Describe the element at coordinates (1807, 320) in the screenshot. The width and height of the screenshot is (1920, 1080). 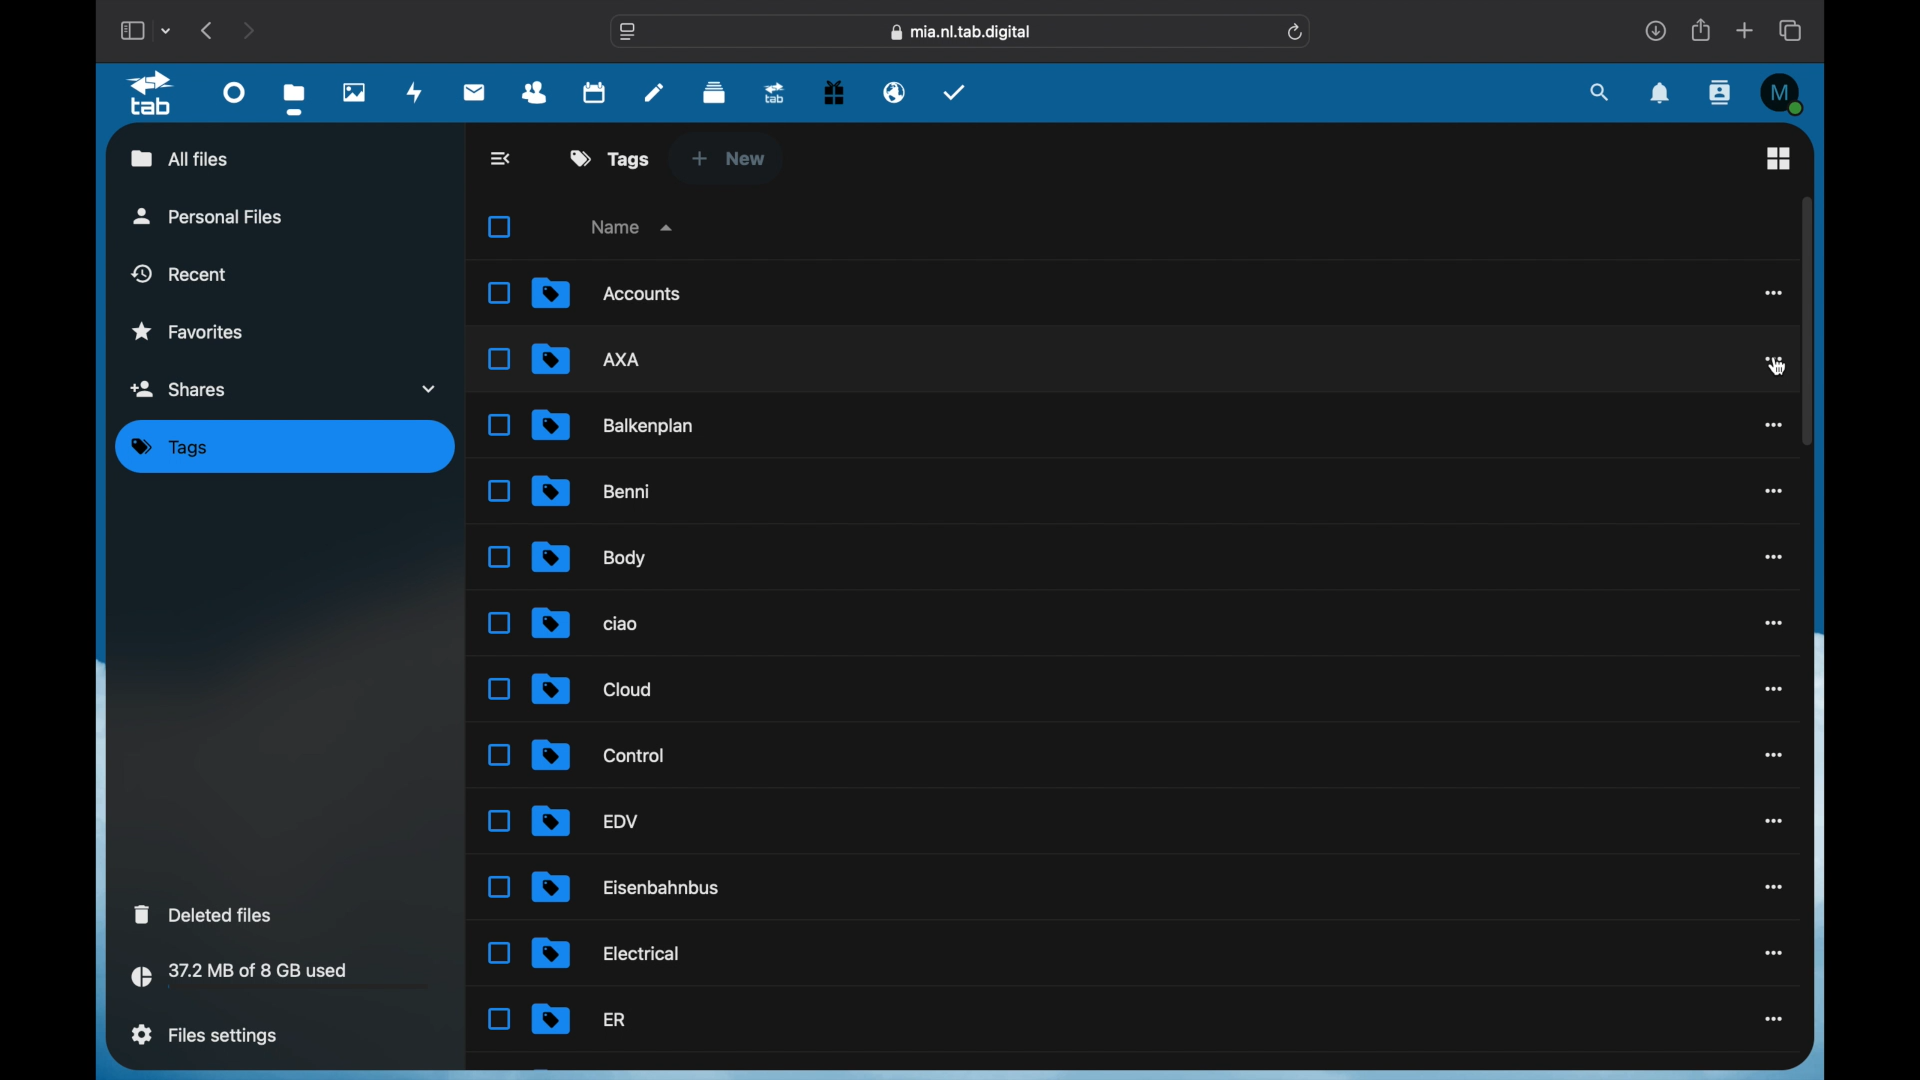
I see `scroll box` at that location.